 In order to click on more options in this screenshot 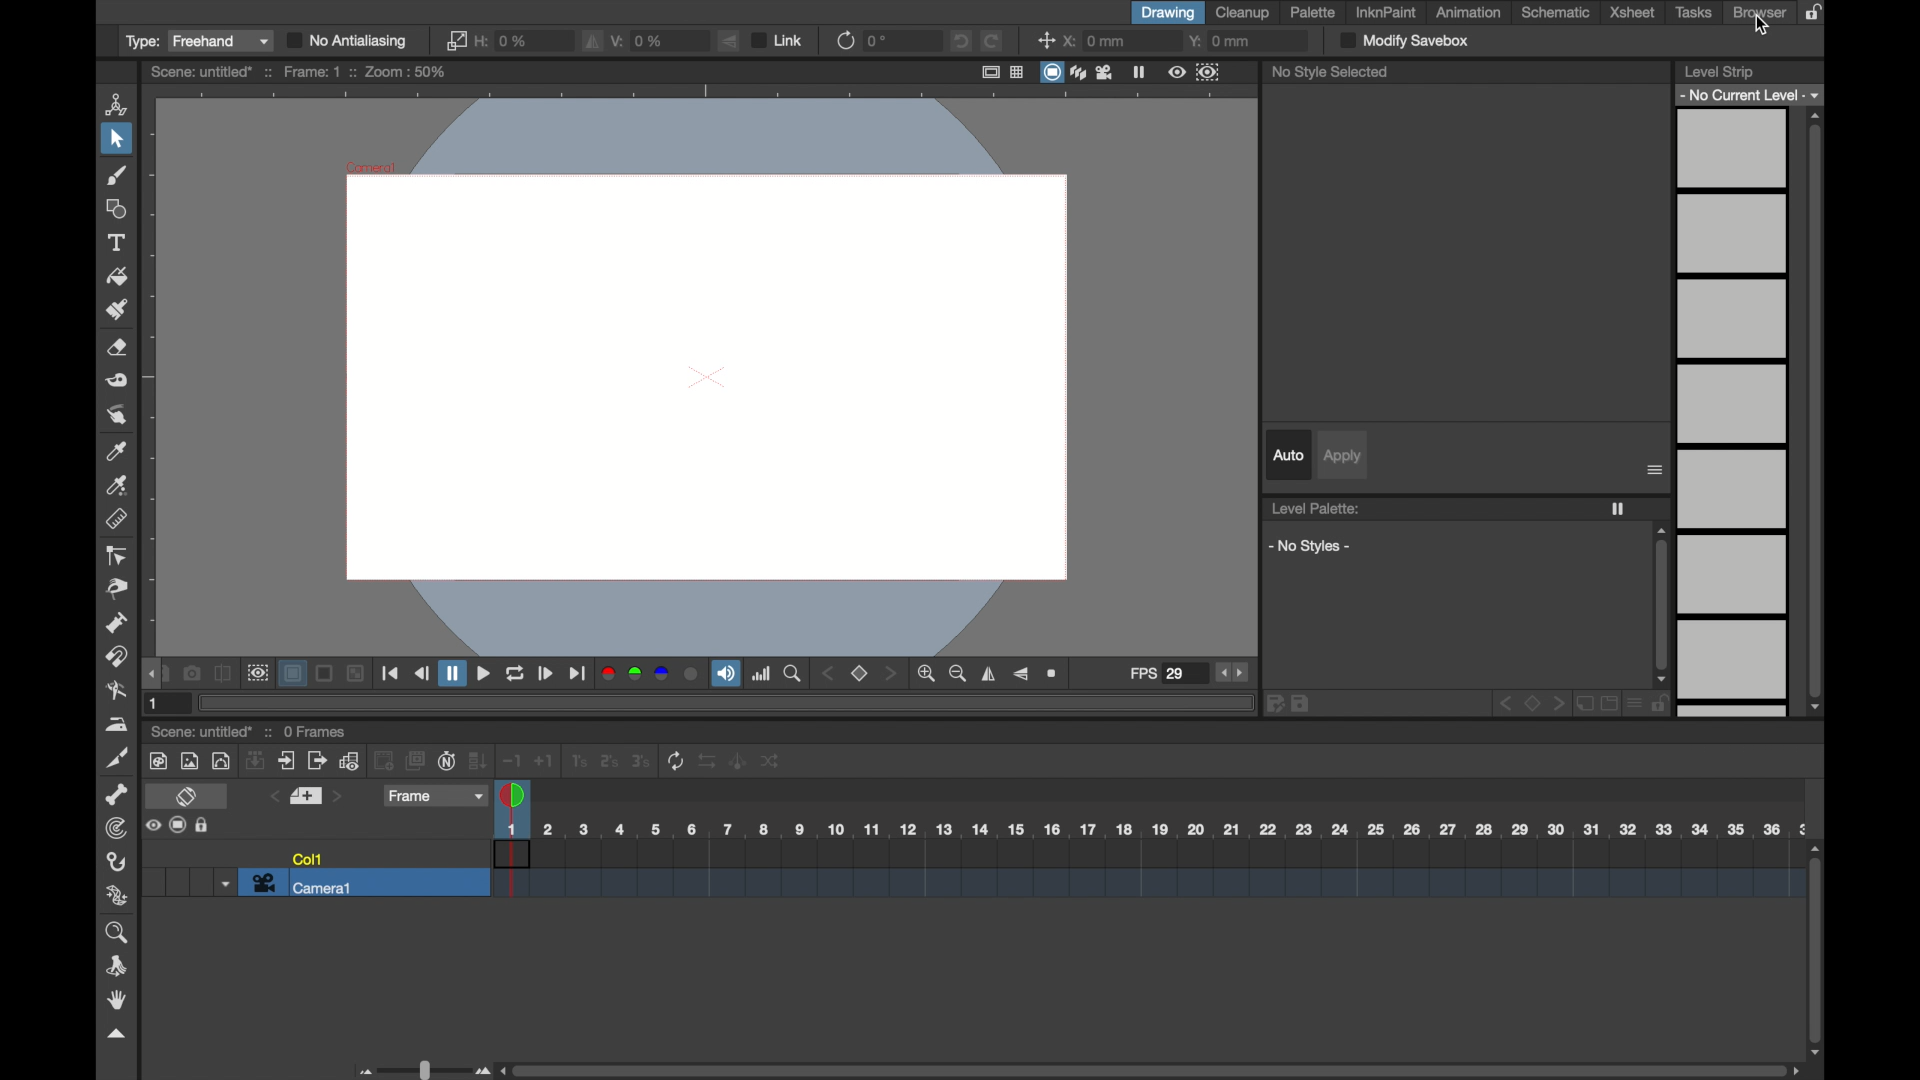, I will do `click(179, 825)`.